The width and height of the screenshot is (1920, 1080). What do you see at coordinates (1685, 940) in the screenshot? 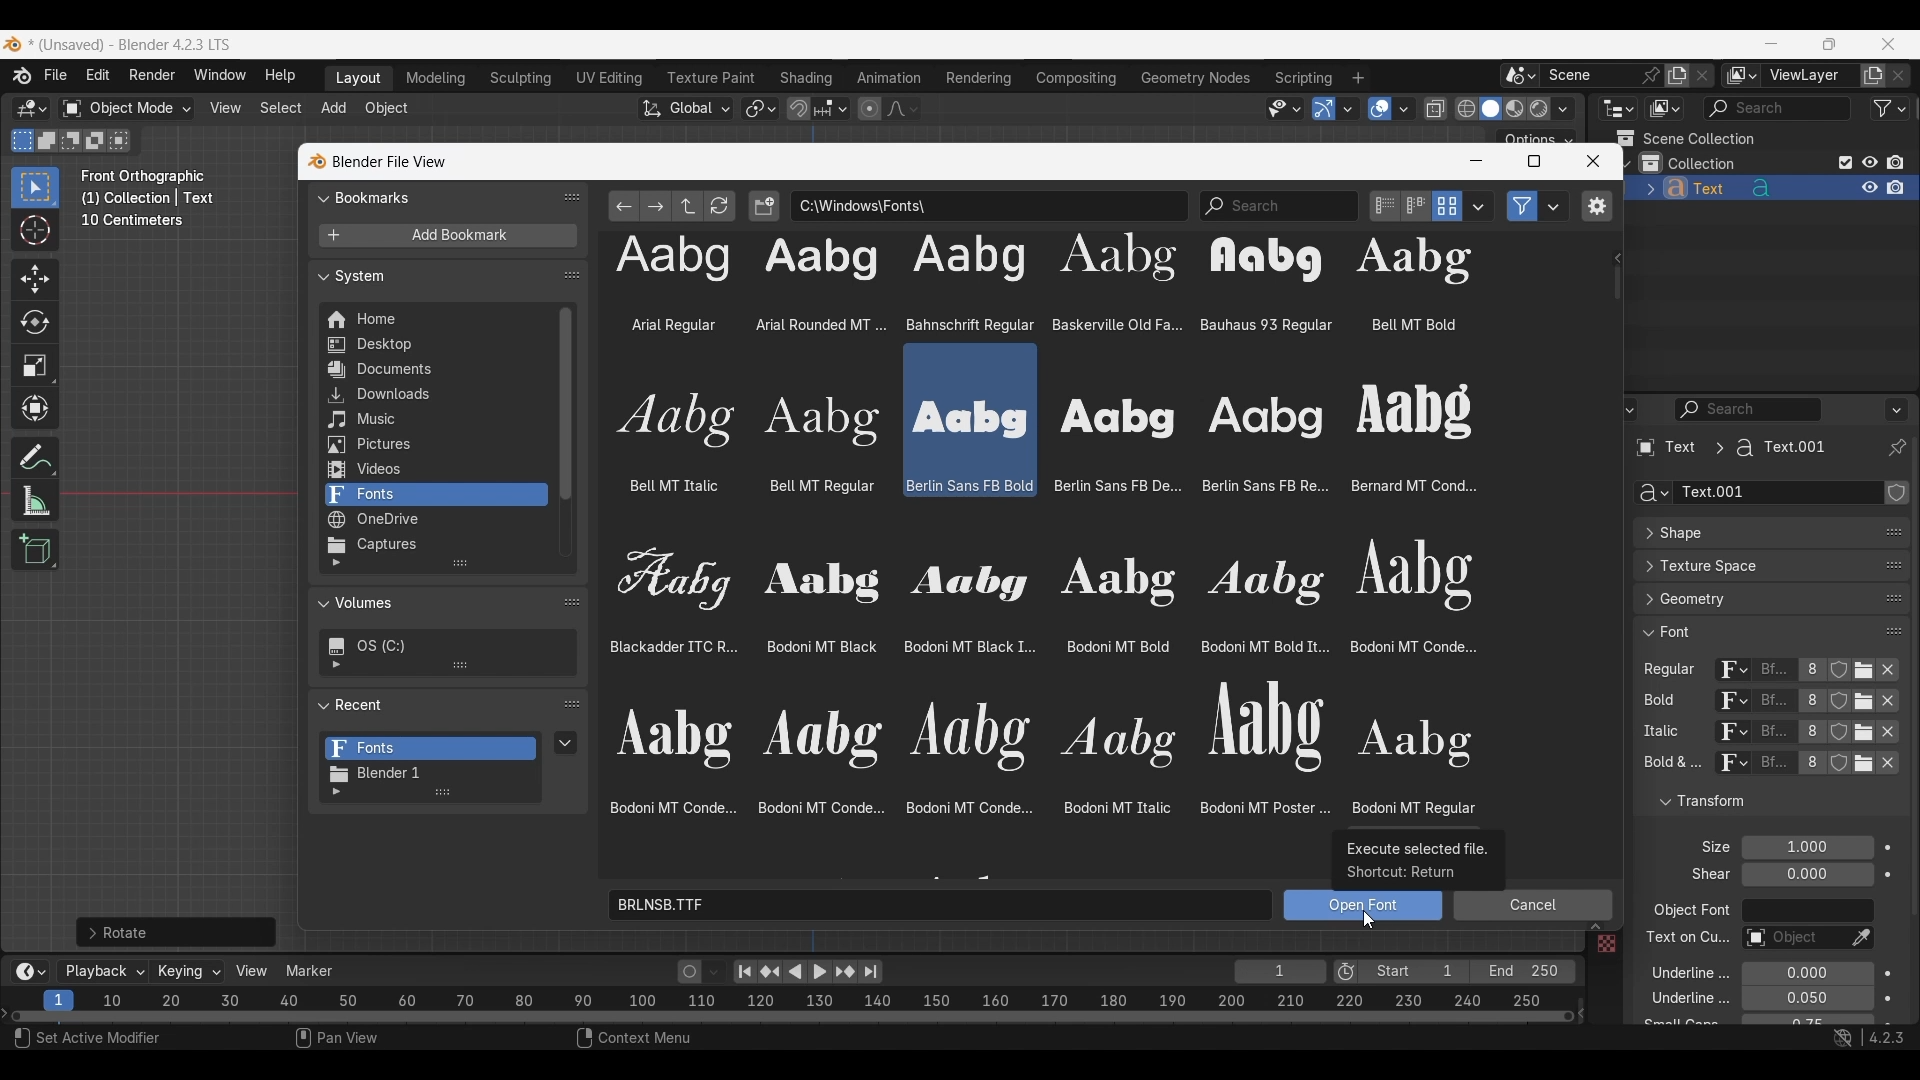
I see `` at bounding box center [1685, 940].